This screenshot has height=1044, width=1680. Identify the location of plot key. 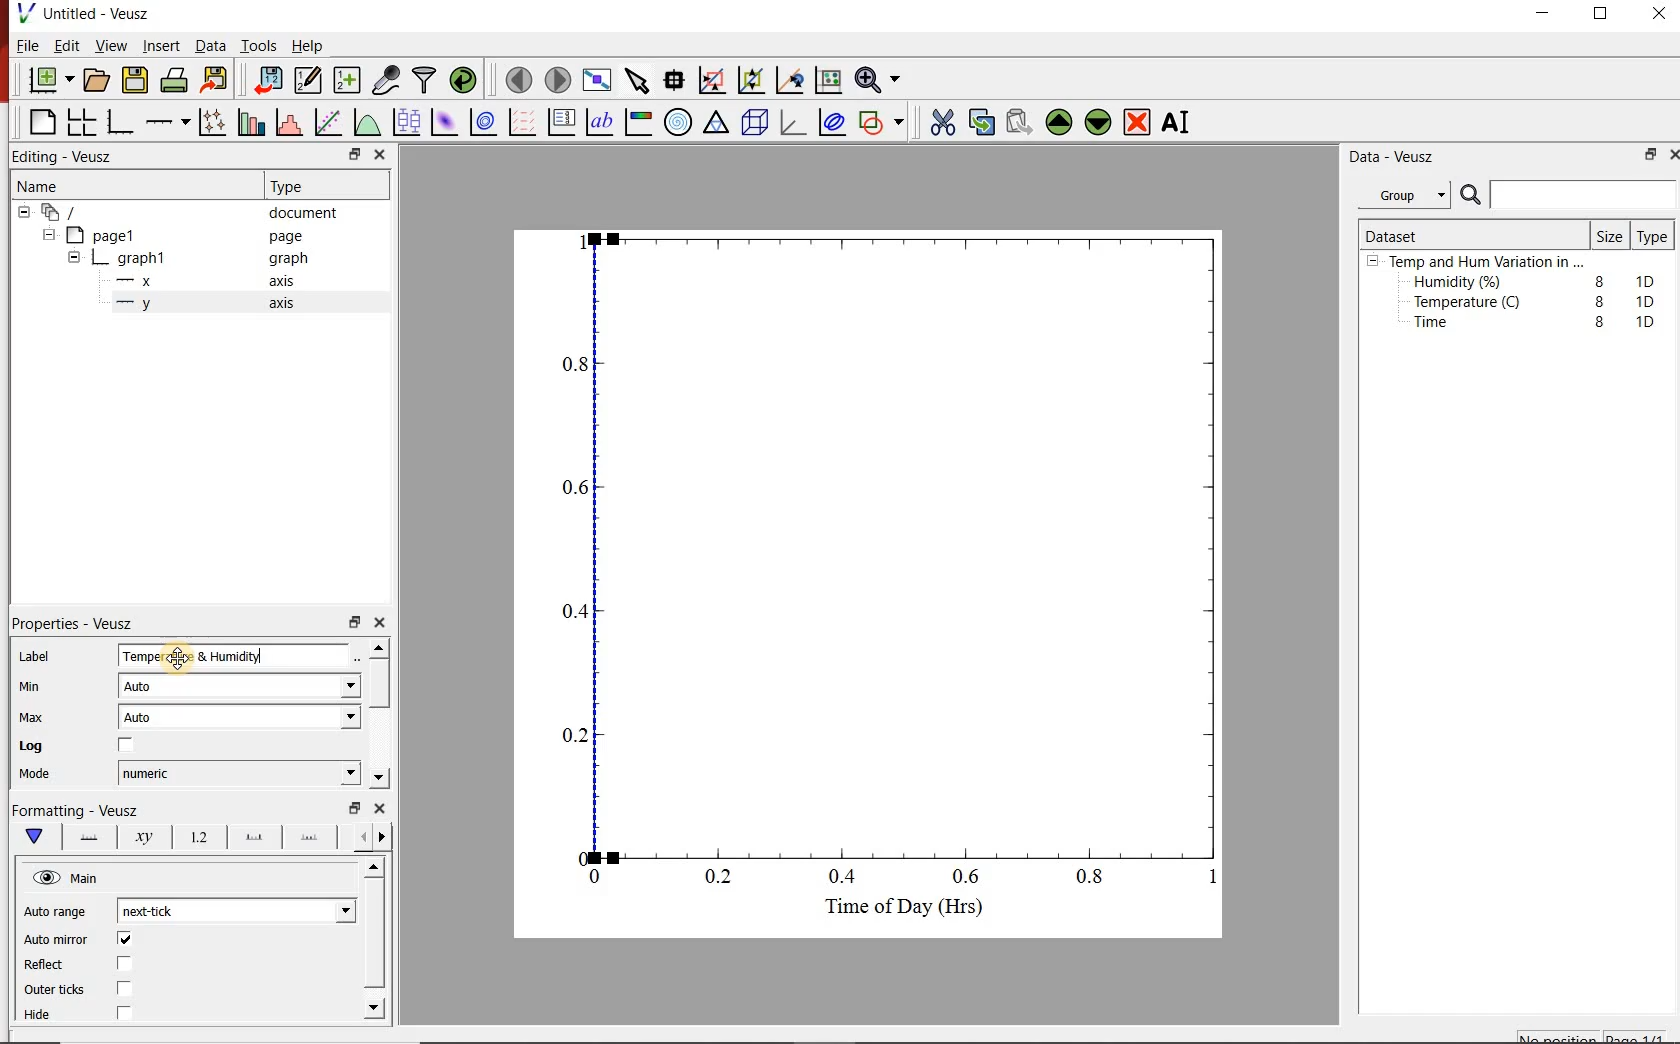
(565, 122).